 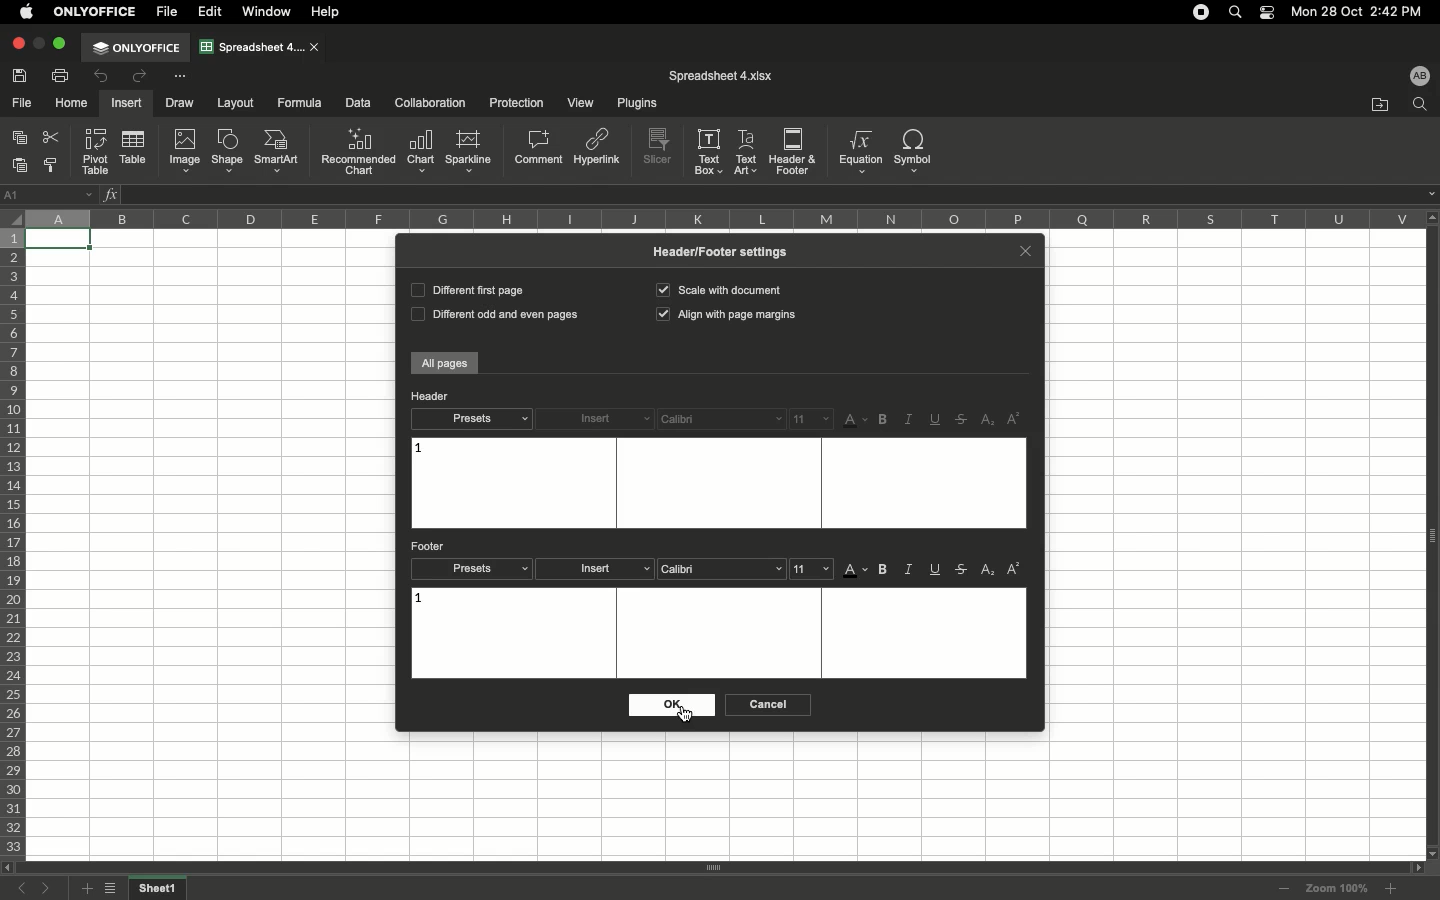 What do you see at coordinates (236, 103) in the screenshot?
I see `Layout` at bounding box center [236, 103].